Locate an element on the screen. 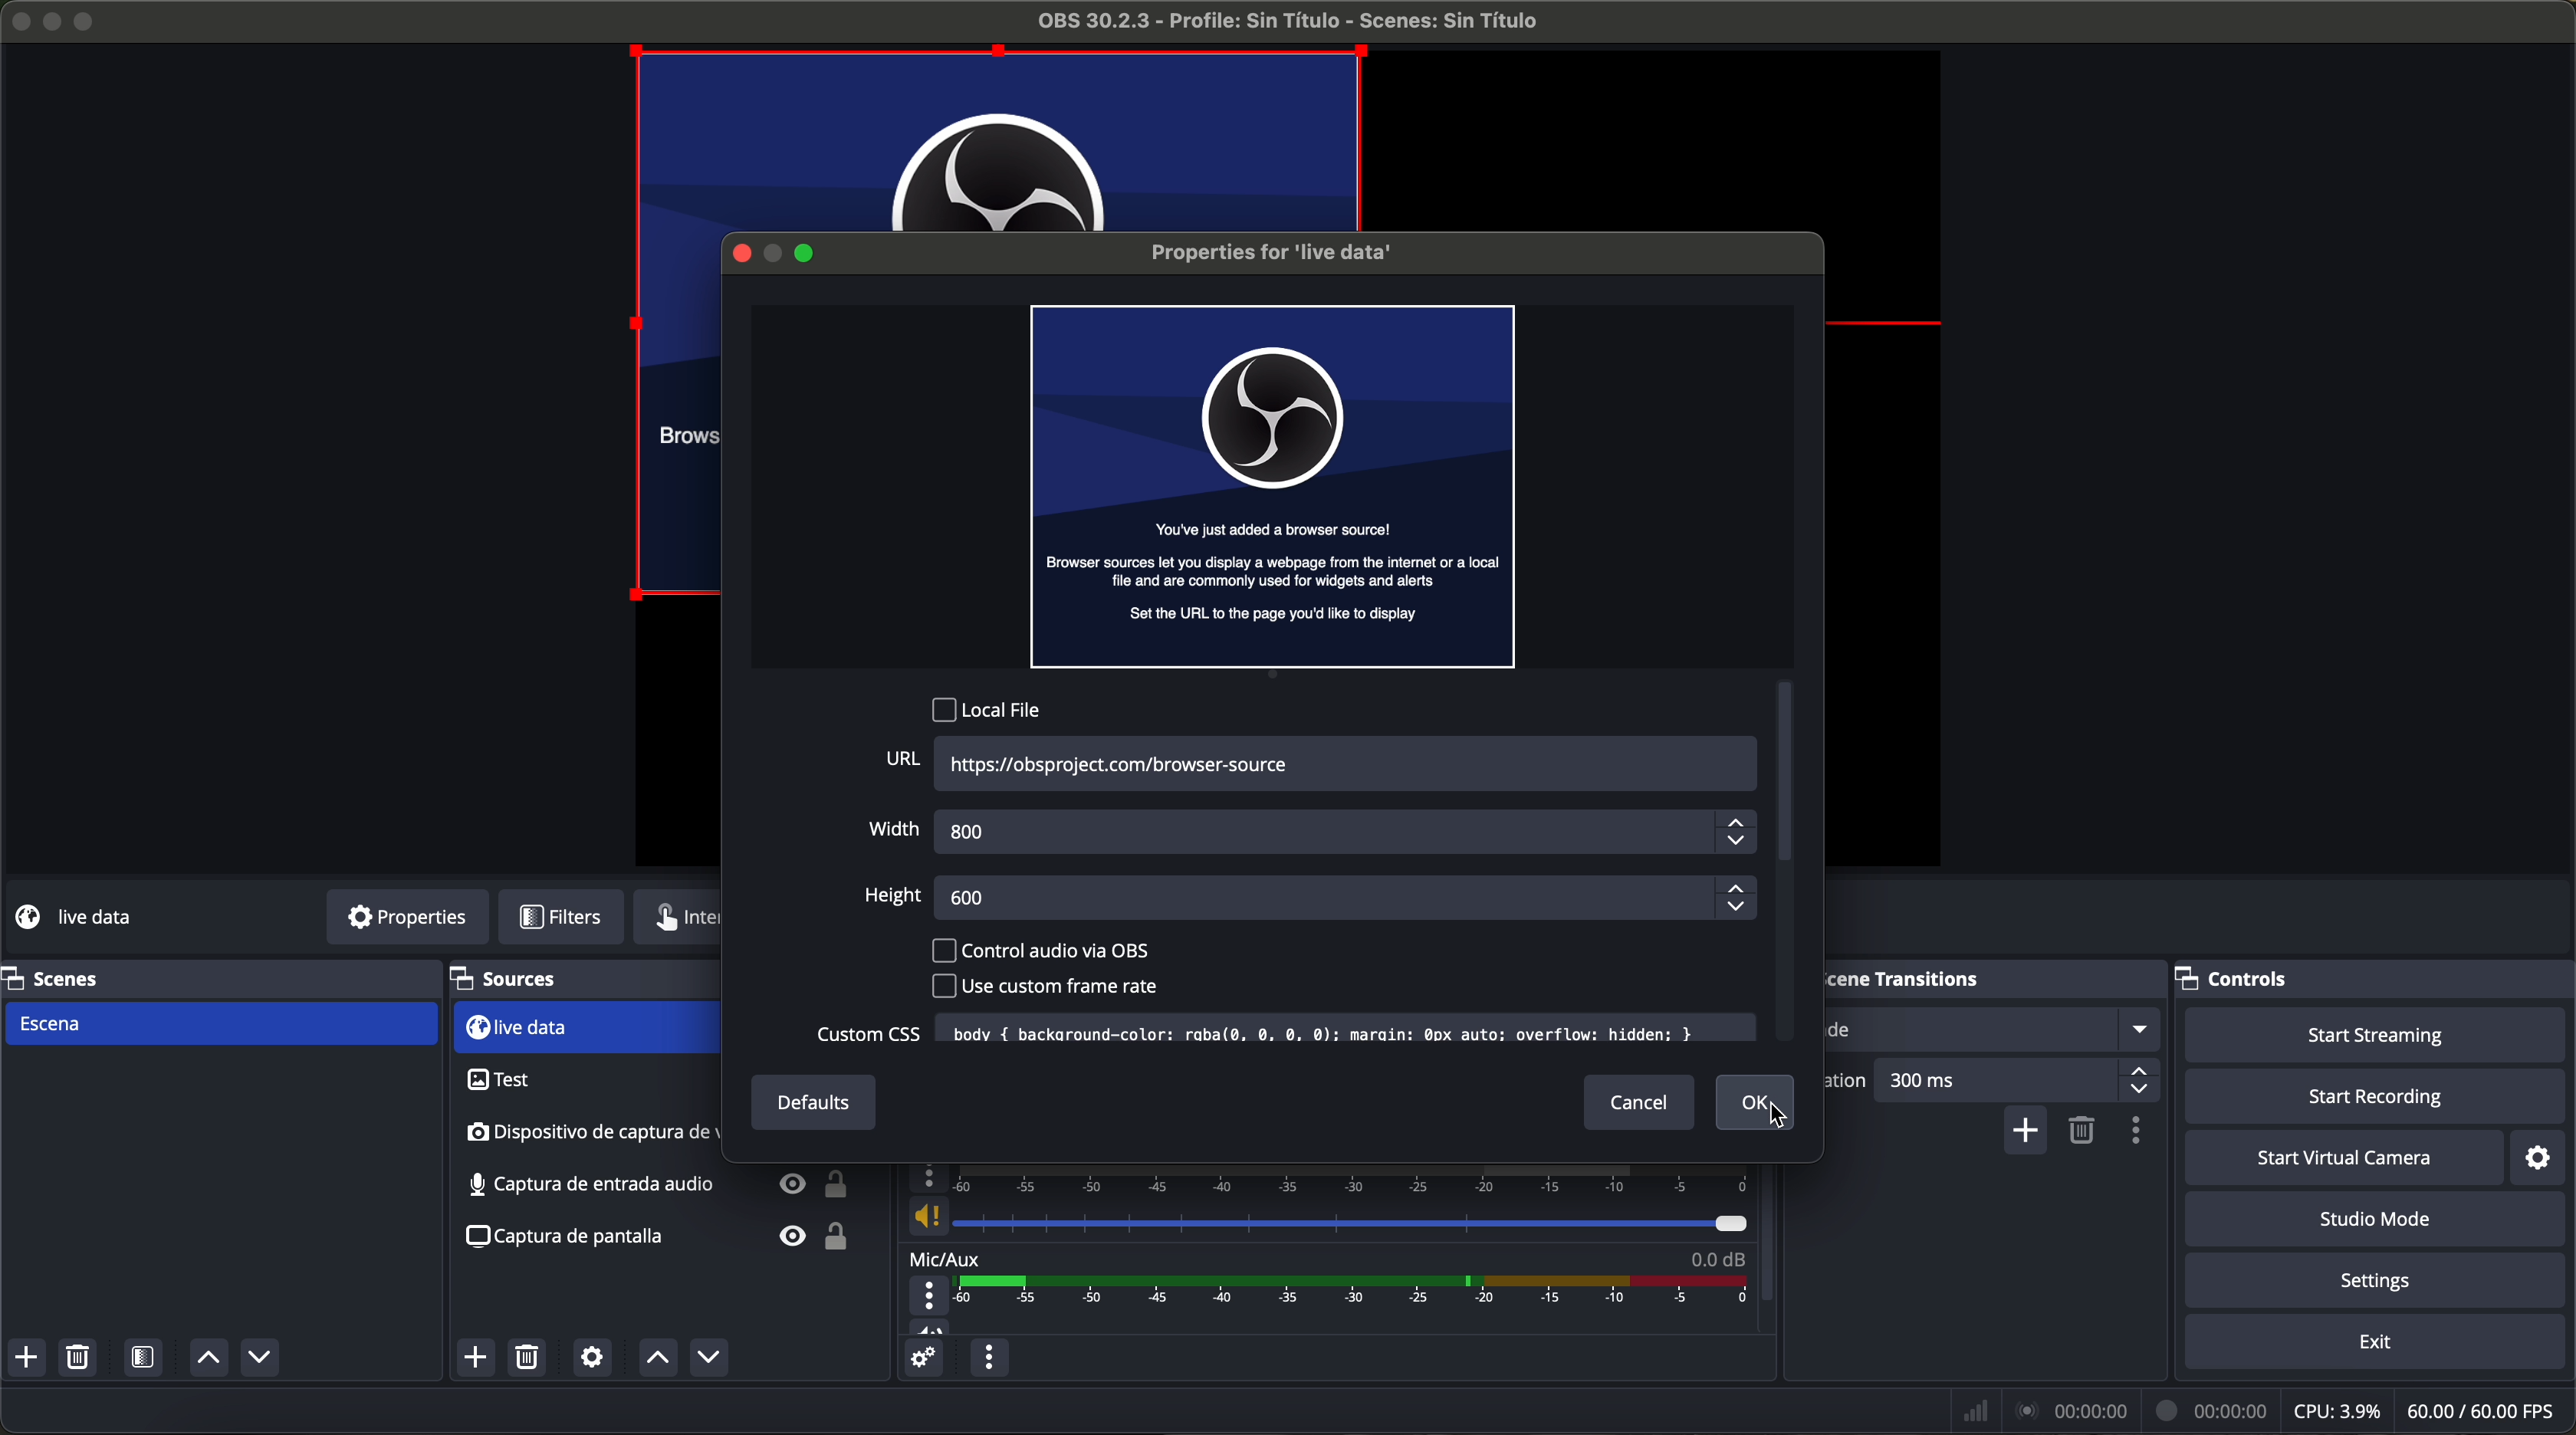 This screenshot has height=1435, width=2576. timeline is located at coordinates (1357, 1303).